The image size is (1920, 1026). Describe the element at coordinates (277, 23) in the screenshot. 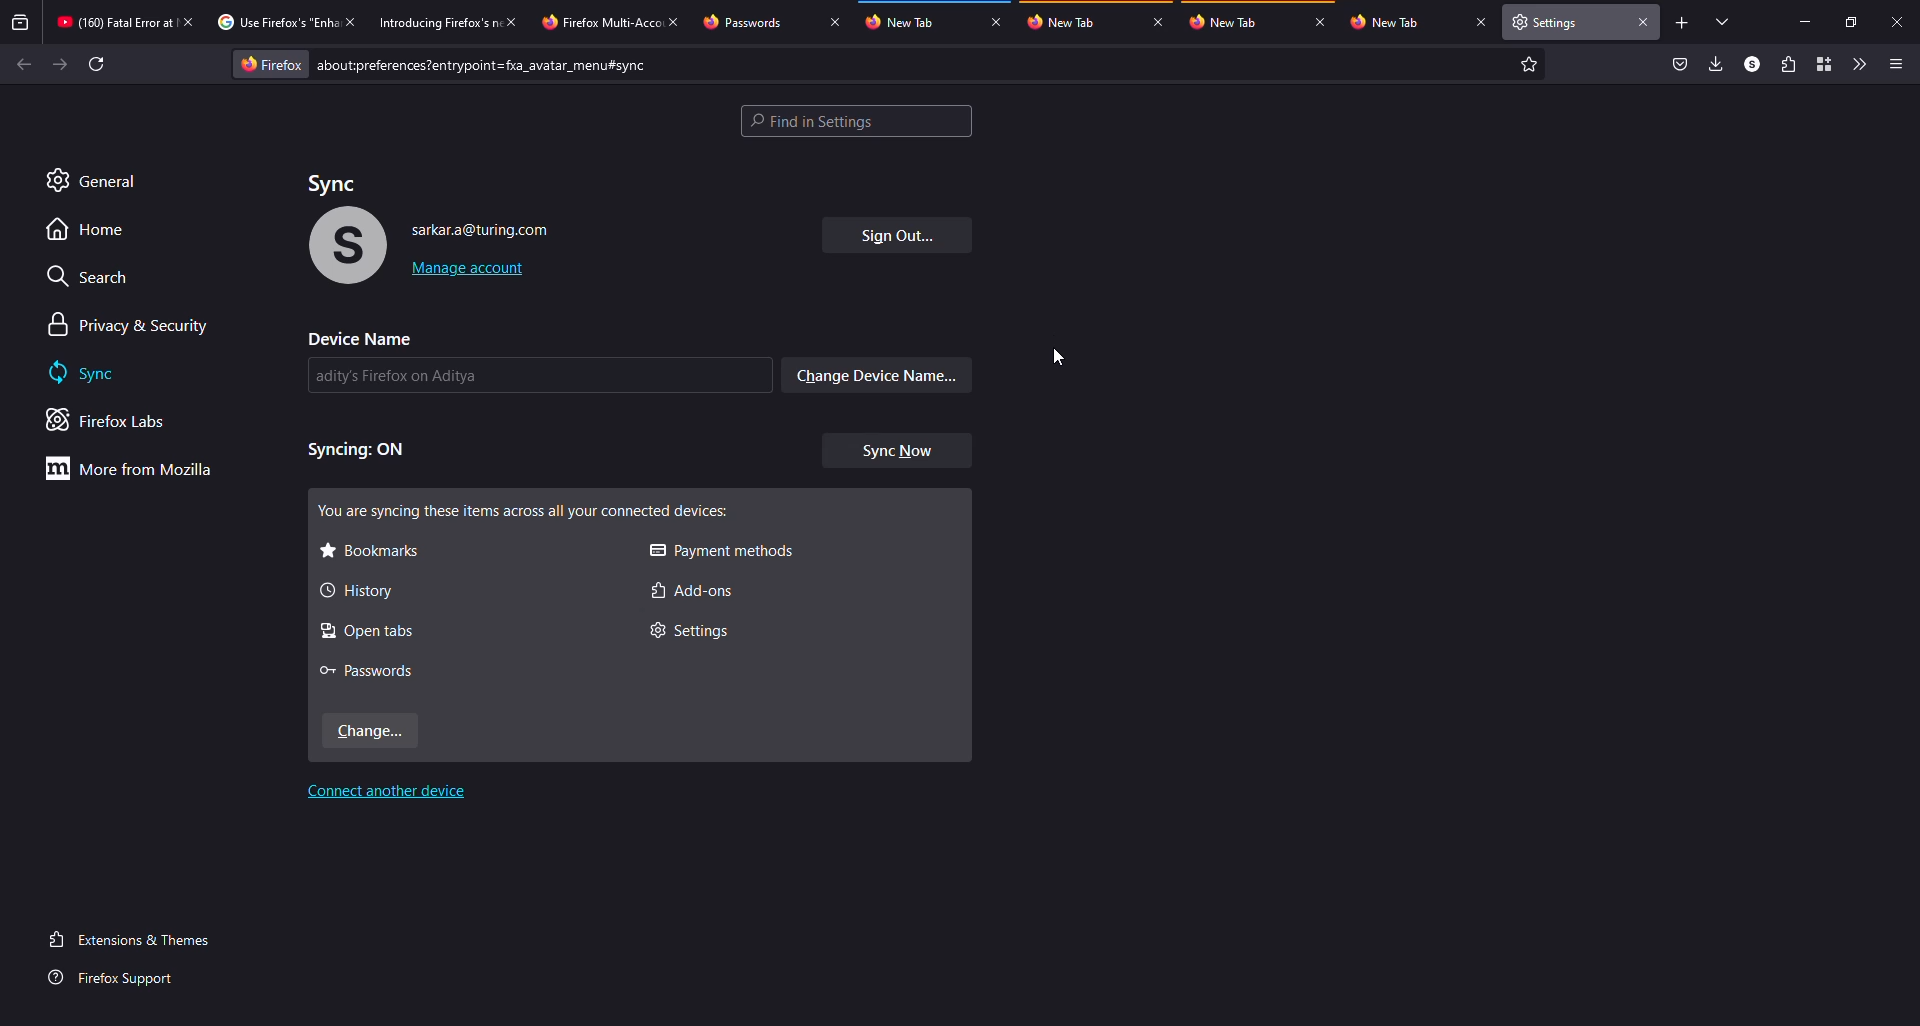

I see `tab` at that location.